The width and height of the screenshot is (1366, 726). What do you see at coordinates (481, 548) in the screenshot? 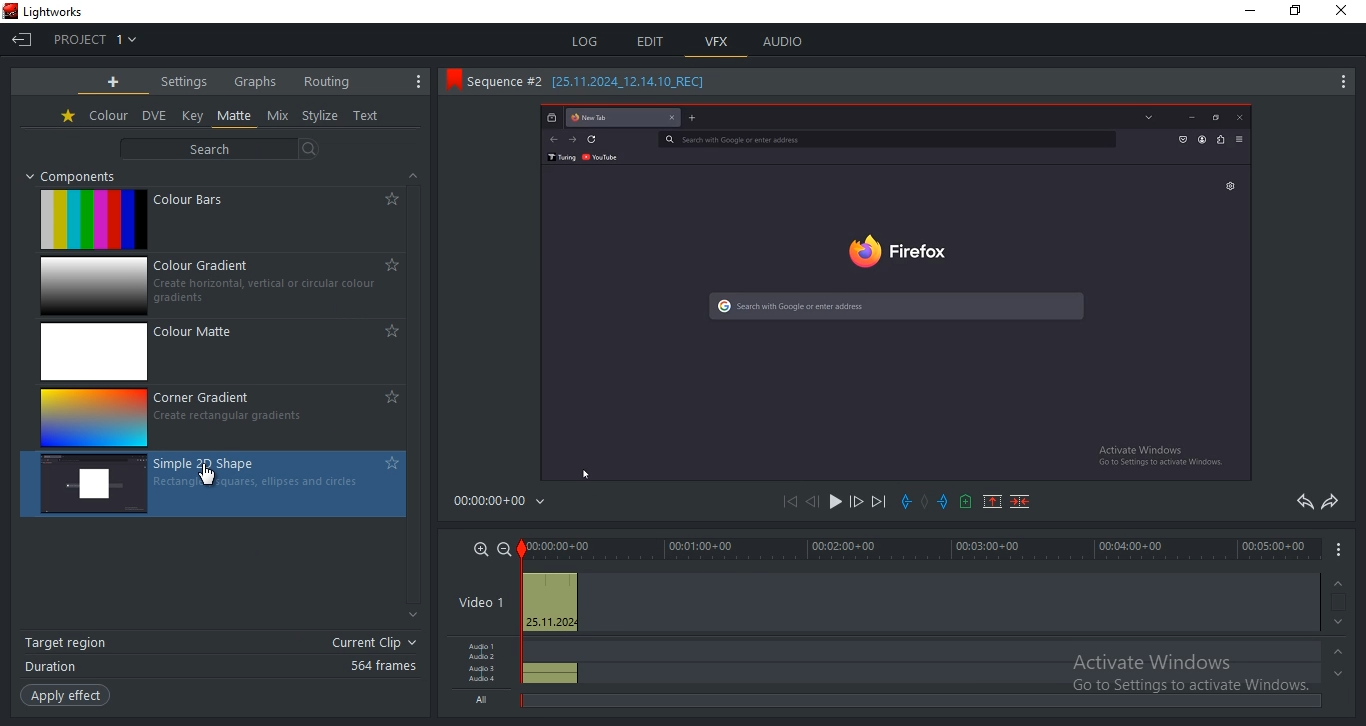
I see `zoom in` at bounding box center [481, 548].